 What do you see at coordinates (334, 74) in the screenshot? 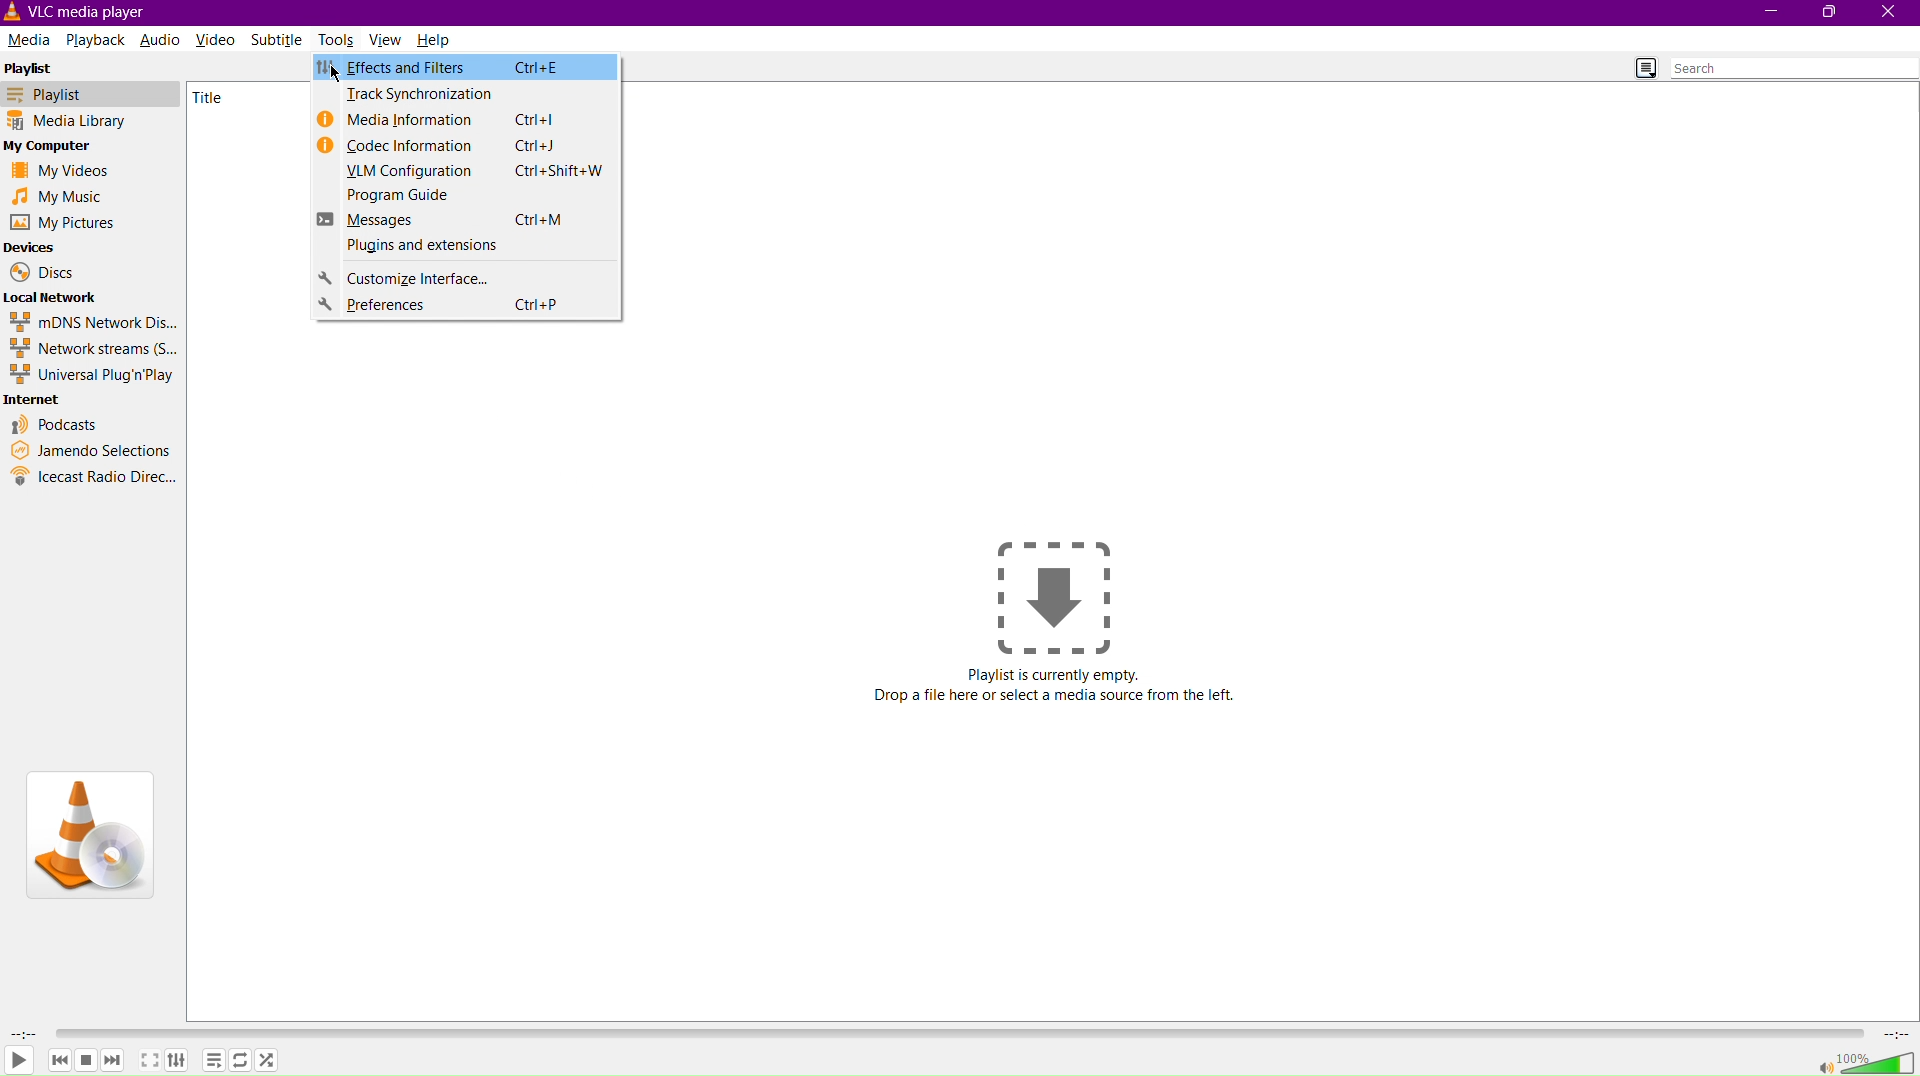
I see `Cursor` at bounding box center [334, 74].